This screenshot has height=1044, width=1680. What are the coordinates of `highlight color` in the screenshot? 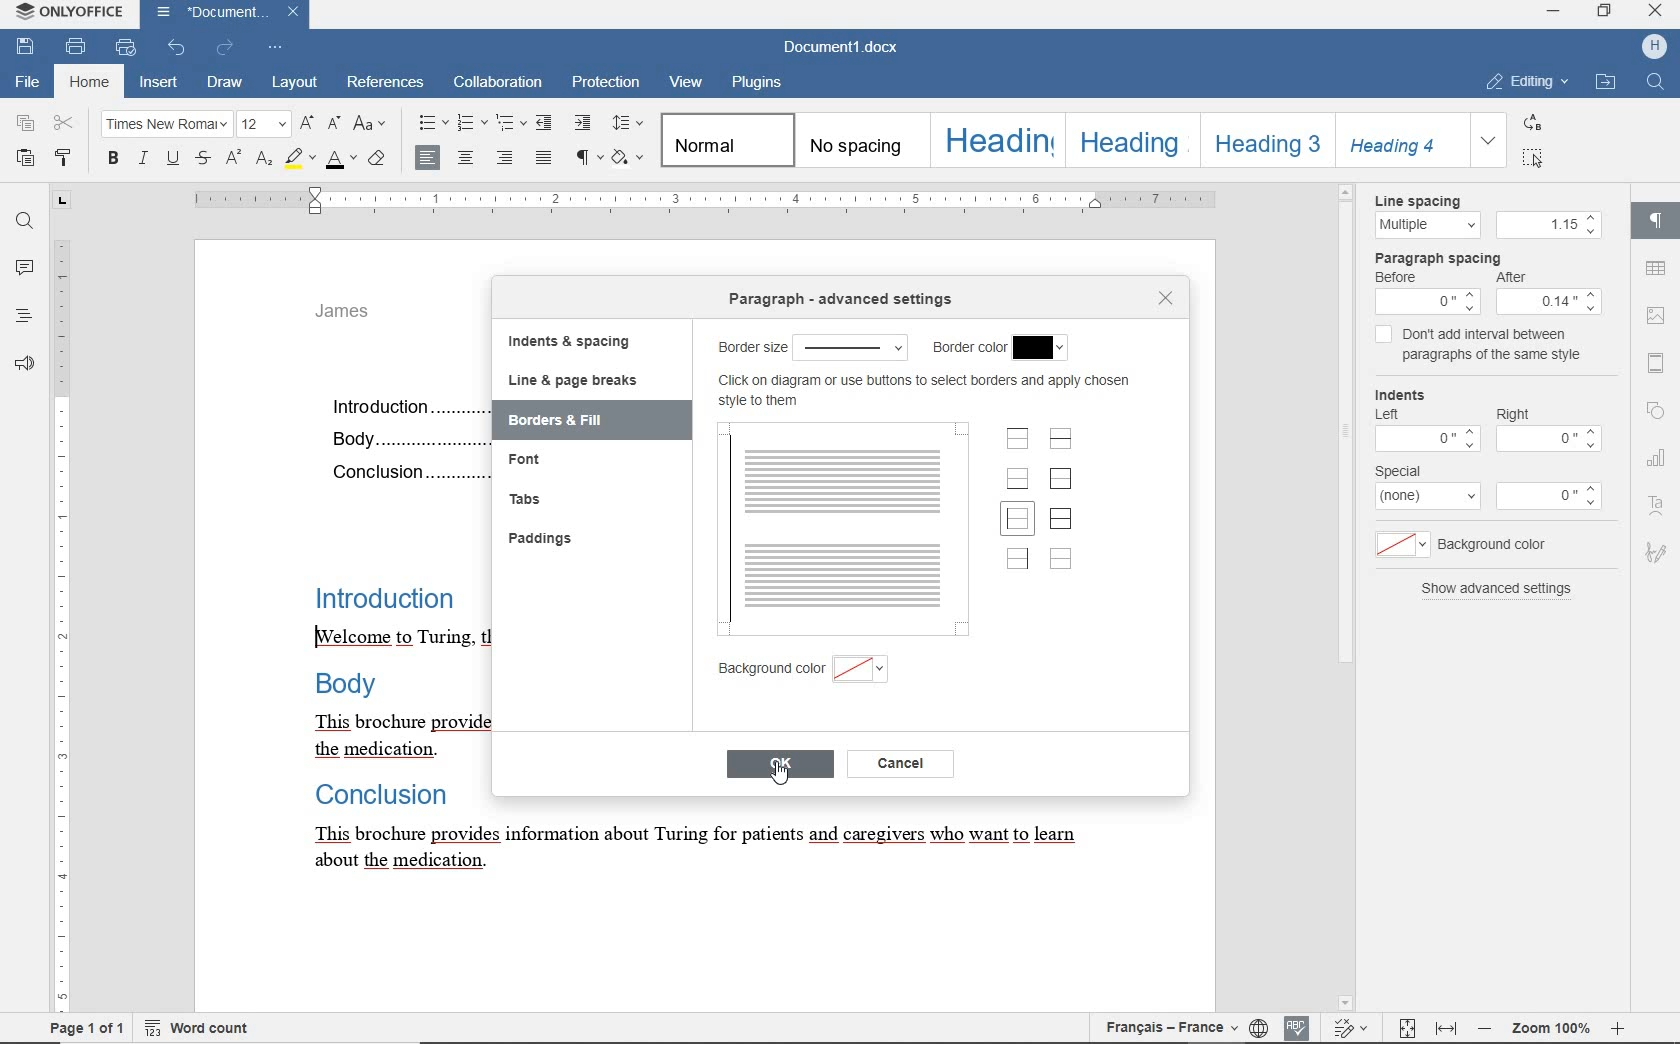 It's located at (301, 160).